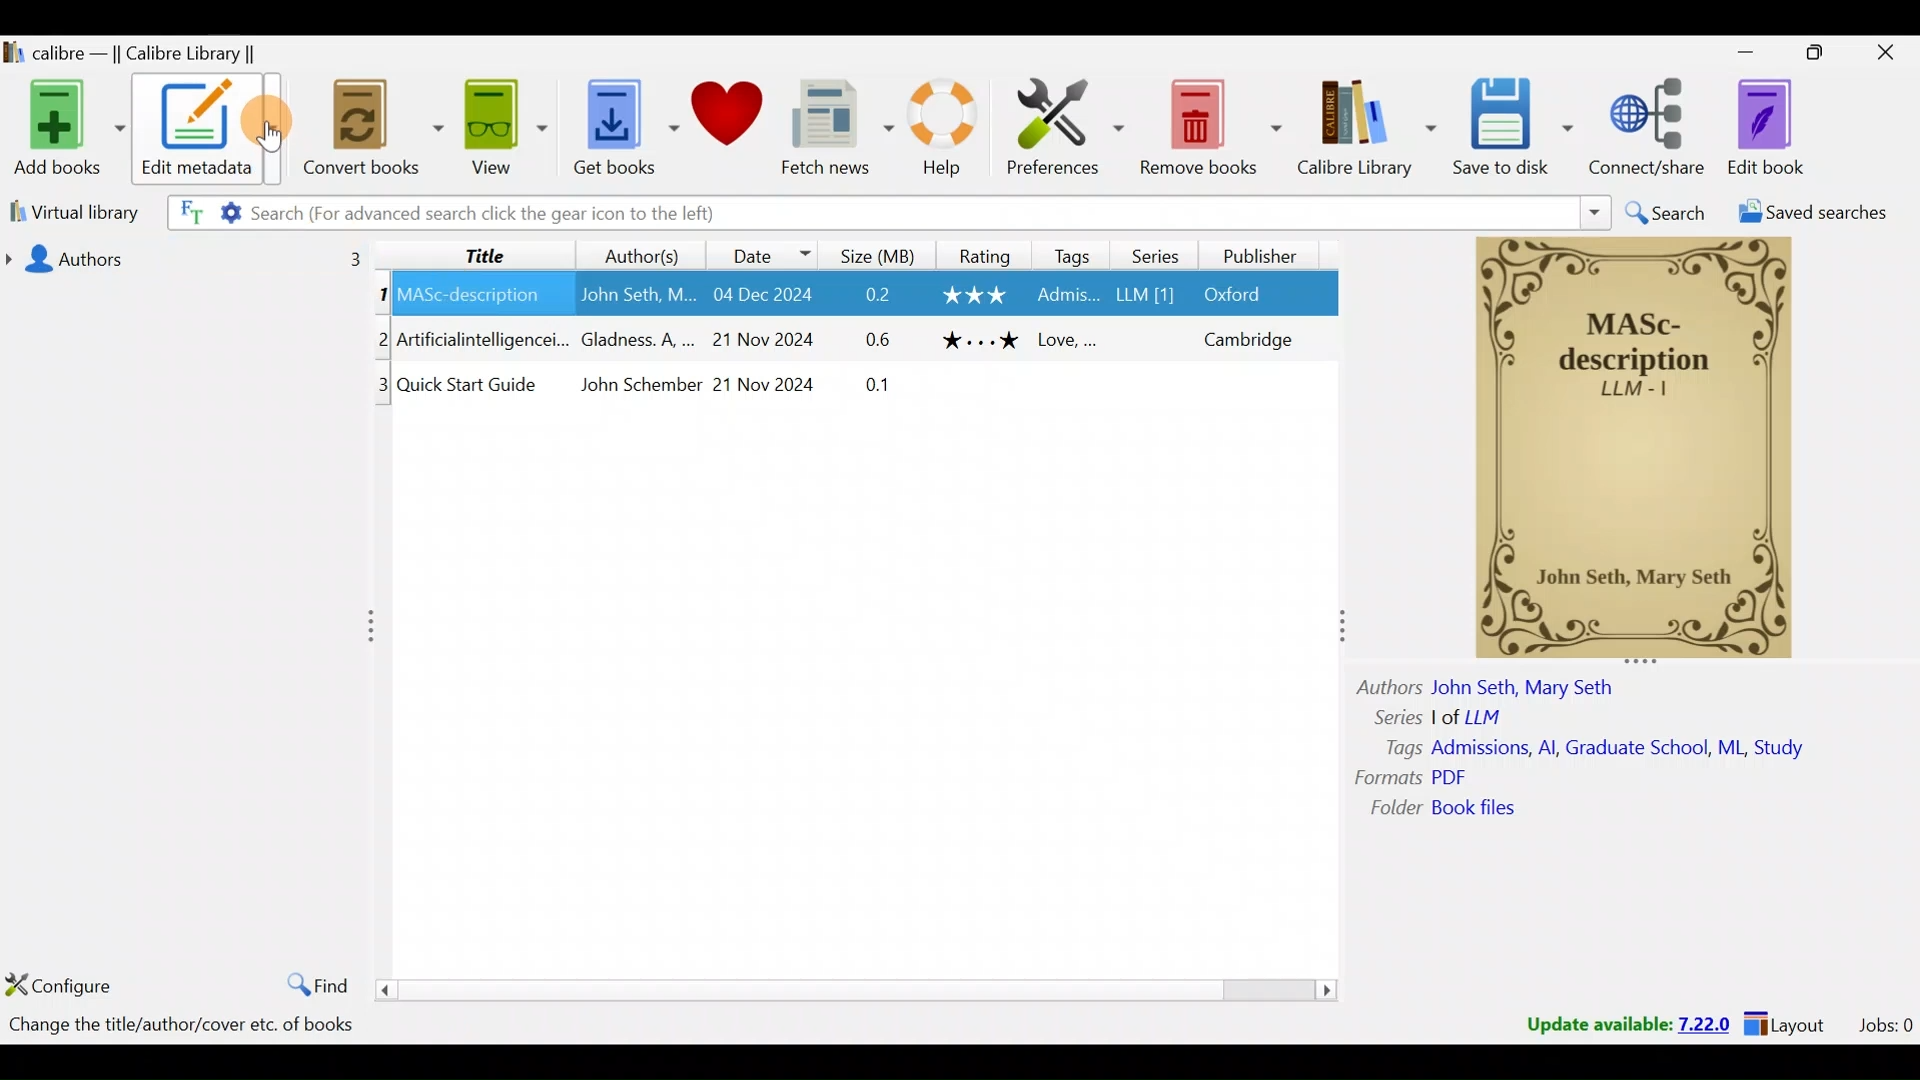 Image resolution: width=1920 pixels, height=1080 pixels. What do you see at coordinates (1071, 339) in the screenshot?
I see `` at bounding box center [1071, 339].